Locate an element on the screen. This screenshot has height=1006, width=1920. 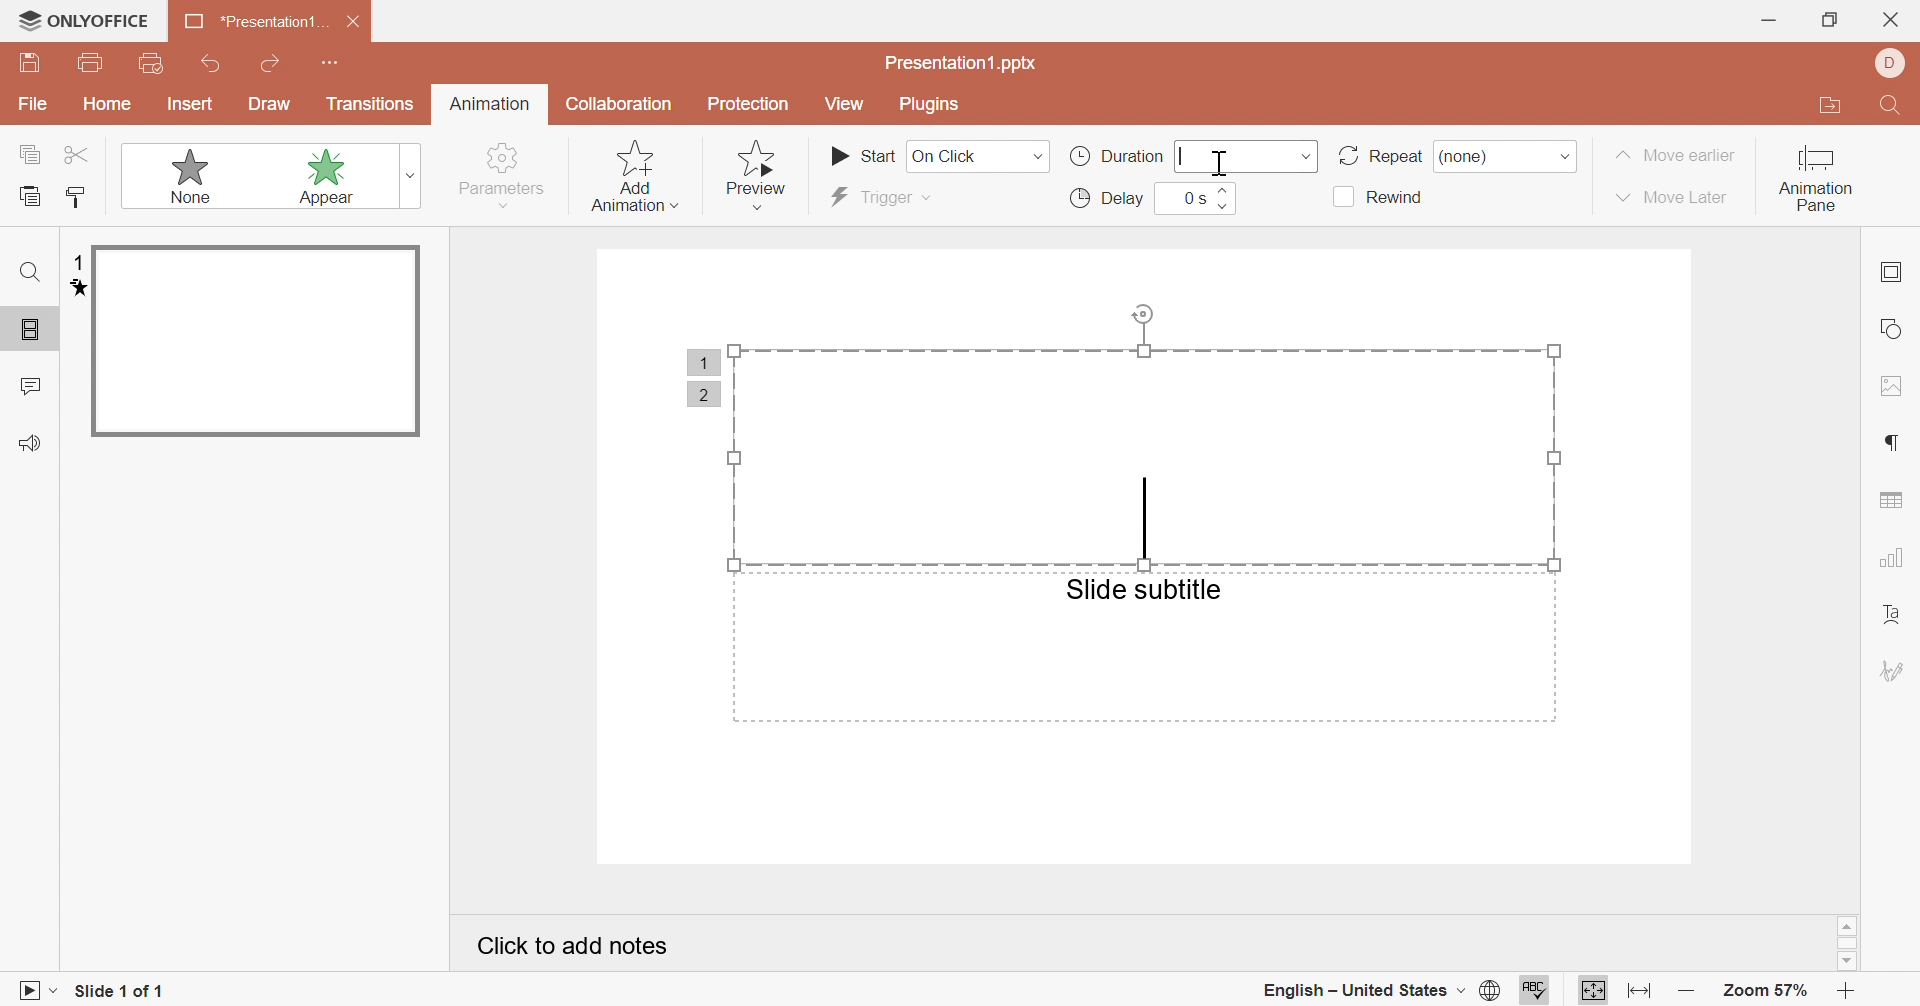
move earlier is located at coordinates (1675, 155).